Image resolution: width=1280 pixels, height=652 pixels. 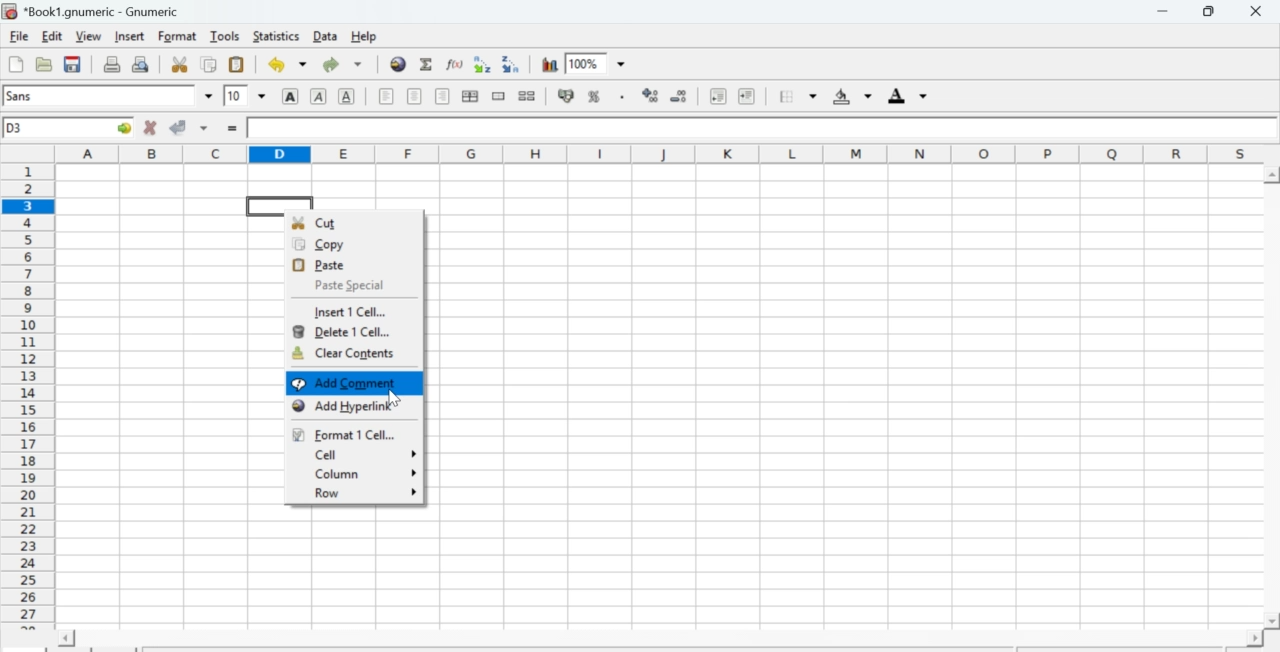 What do you see at coordinates (1257, 12) in the screenshot?
I see `Close` at bounding box center [1257, 12].